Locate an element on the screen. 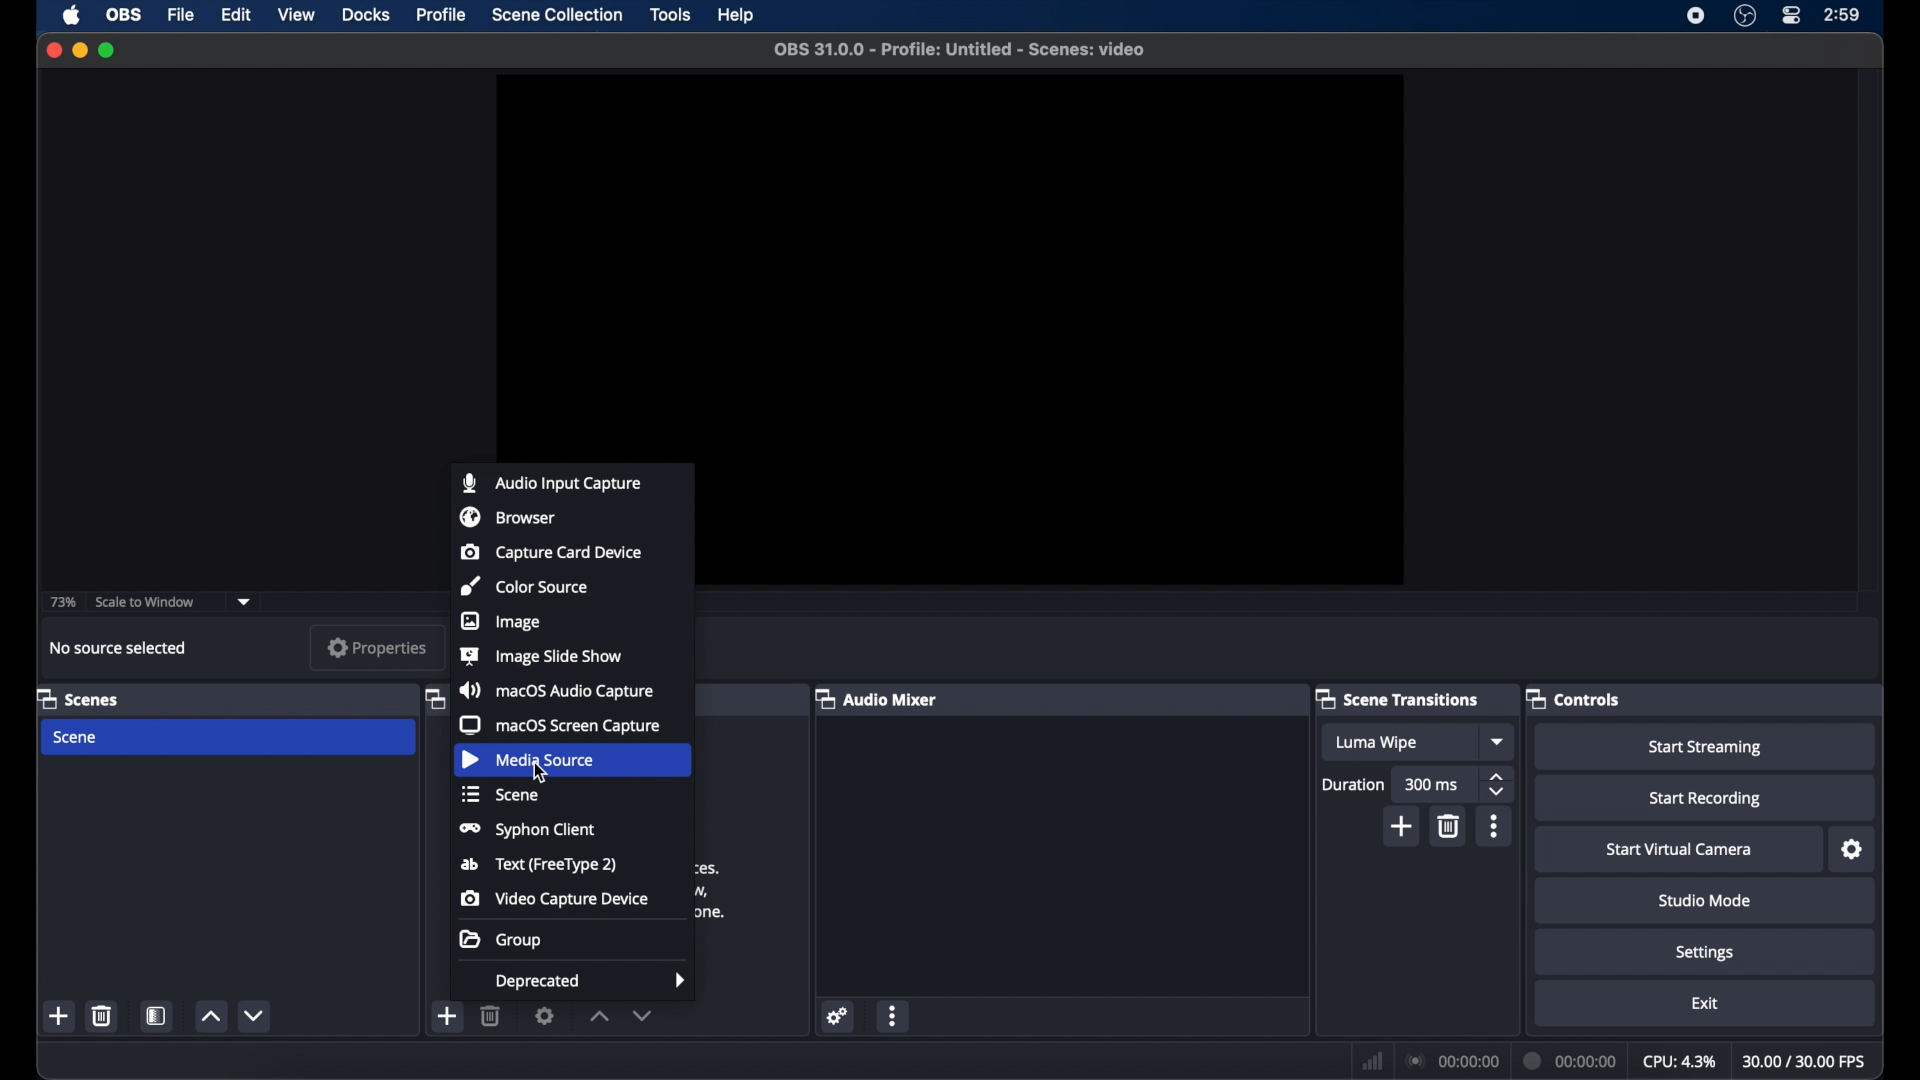 The image size is (1920, 1080). decrement is located at coordinates (642, 1017).